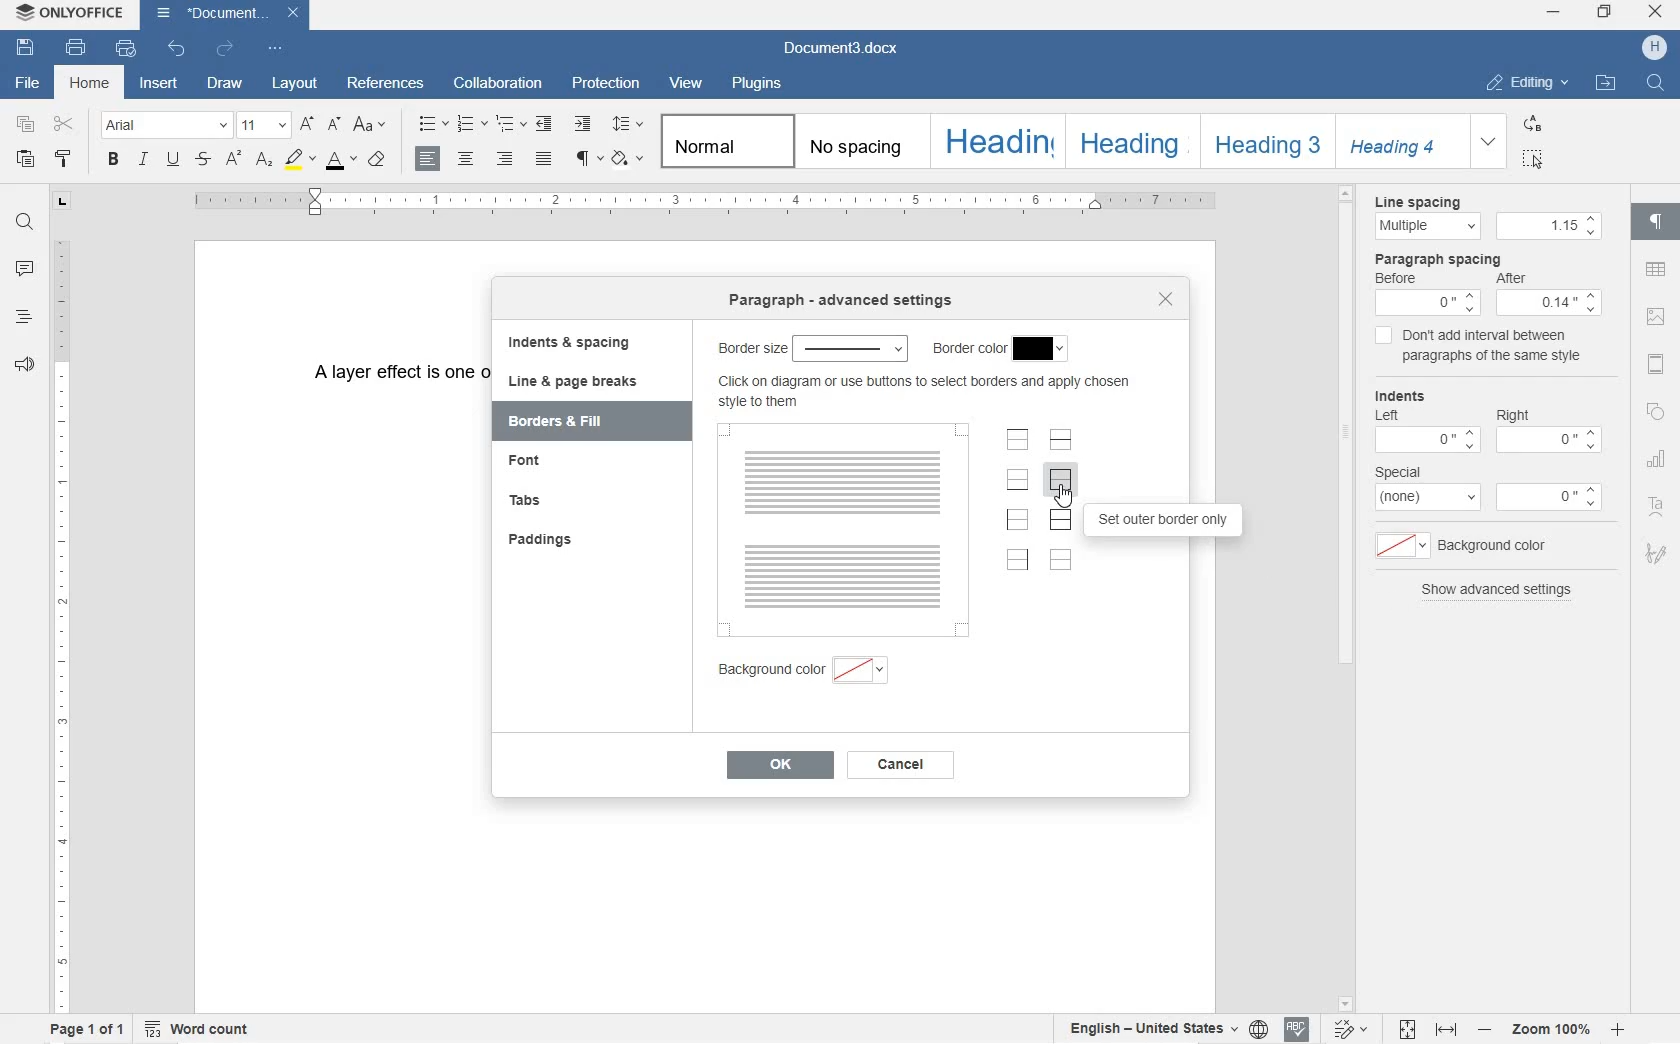 This screenshot has height=1044, width=1680. What do you see at coordinates (200, 1027) in the screenshot?
I see `WORD COUNT` at bounding box center [200, 1027].